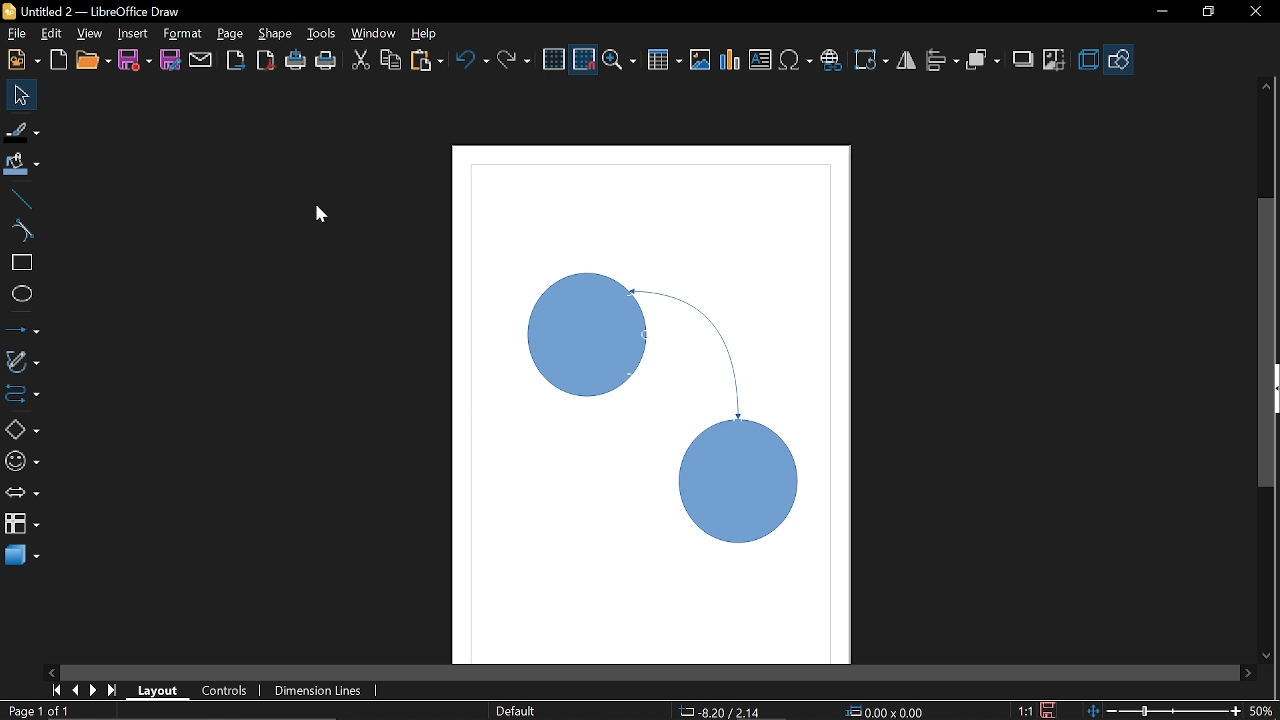 The image size is (1280, 720). Describe the element at coordinates (1268, 346) in the screenshot. I see `Vertcal scrollbar` at that location.